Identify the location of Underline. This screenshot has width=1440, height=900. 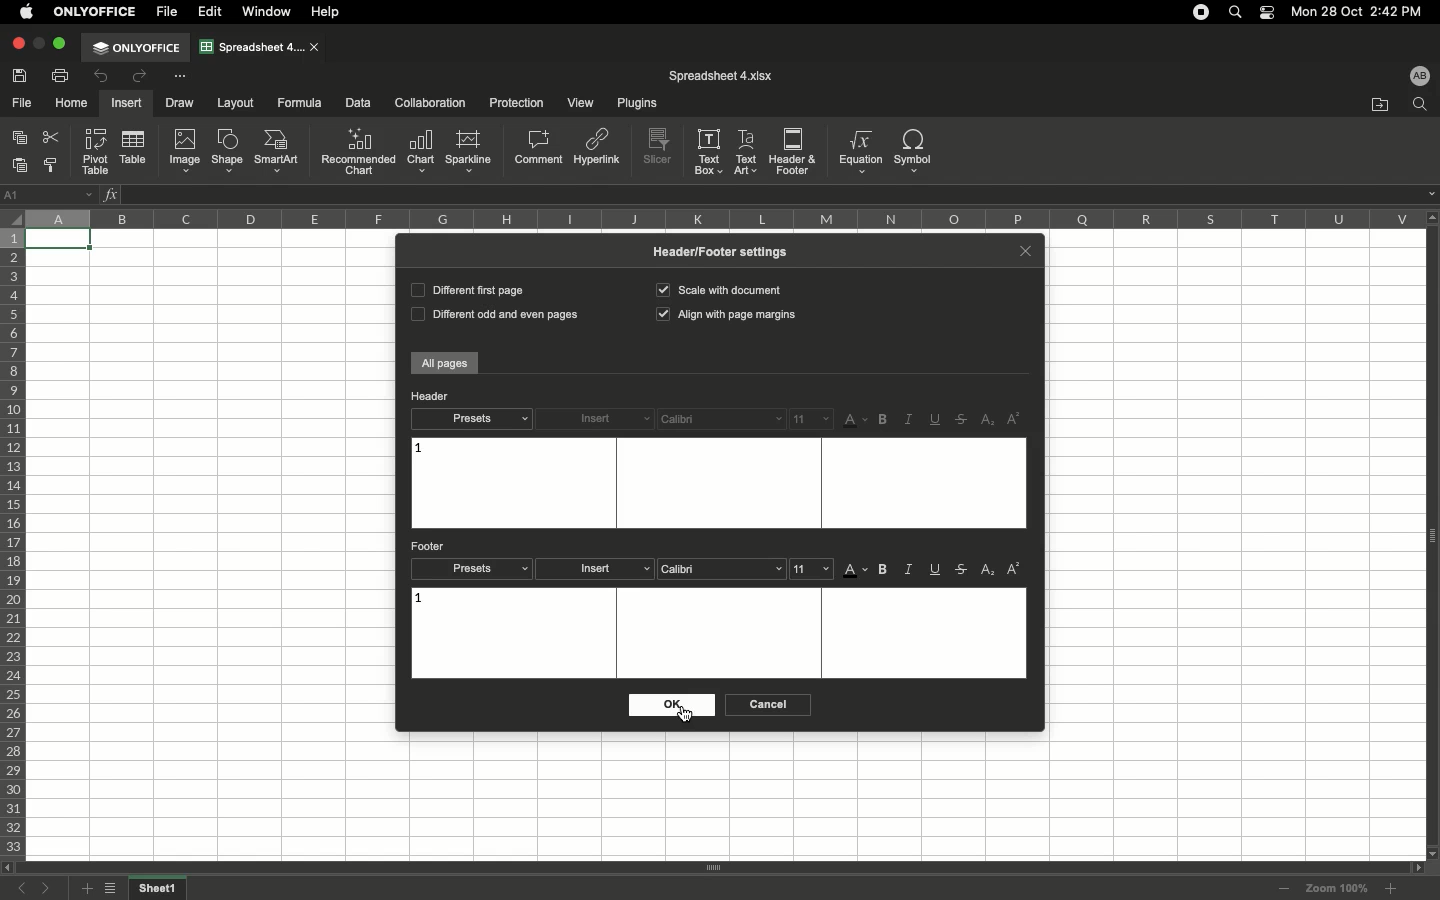
(937, 571).